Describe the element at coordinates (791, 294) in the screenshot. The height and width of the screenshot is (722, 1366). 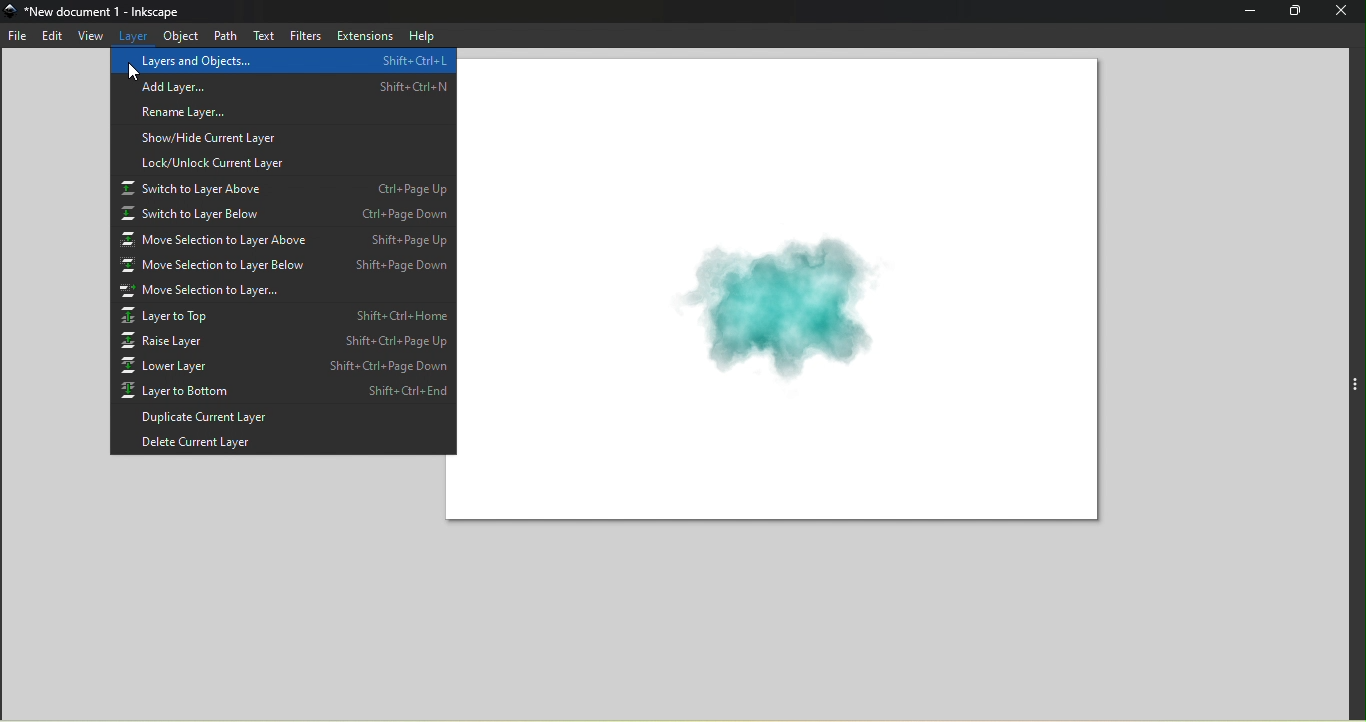
I see `Canvas showing some shape` at that location.